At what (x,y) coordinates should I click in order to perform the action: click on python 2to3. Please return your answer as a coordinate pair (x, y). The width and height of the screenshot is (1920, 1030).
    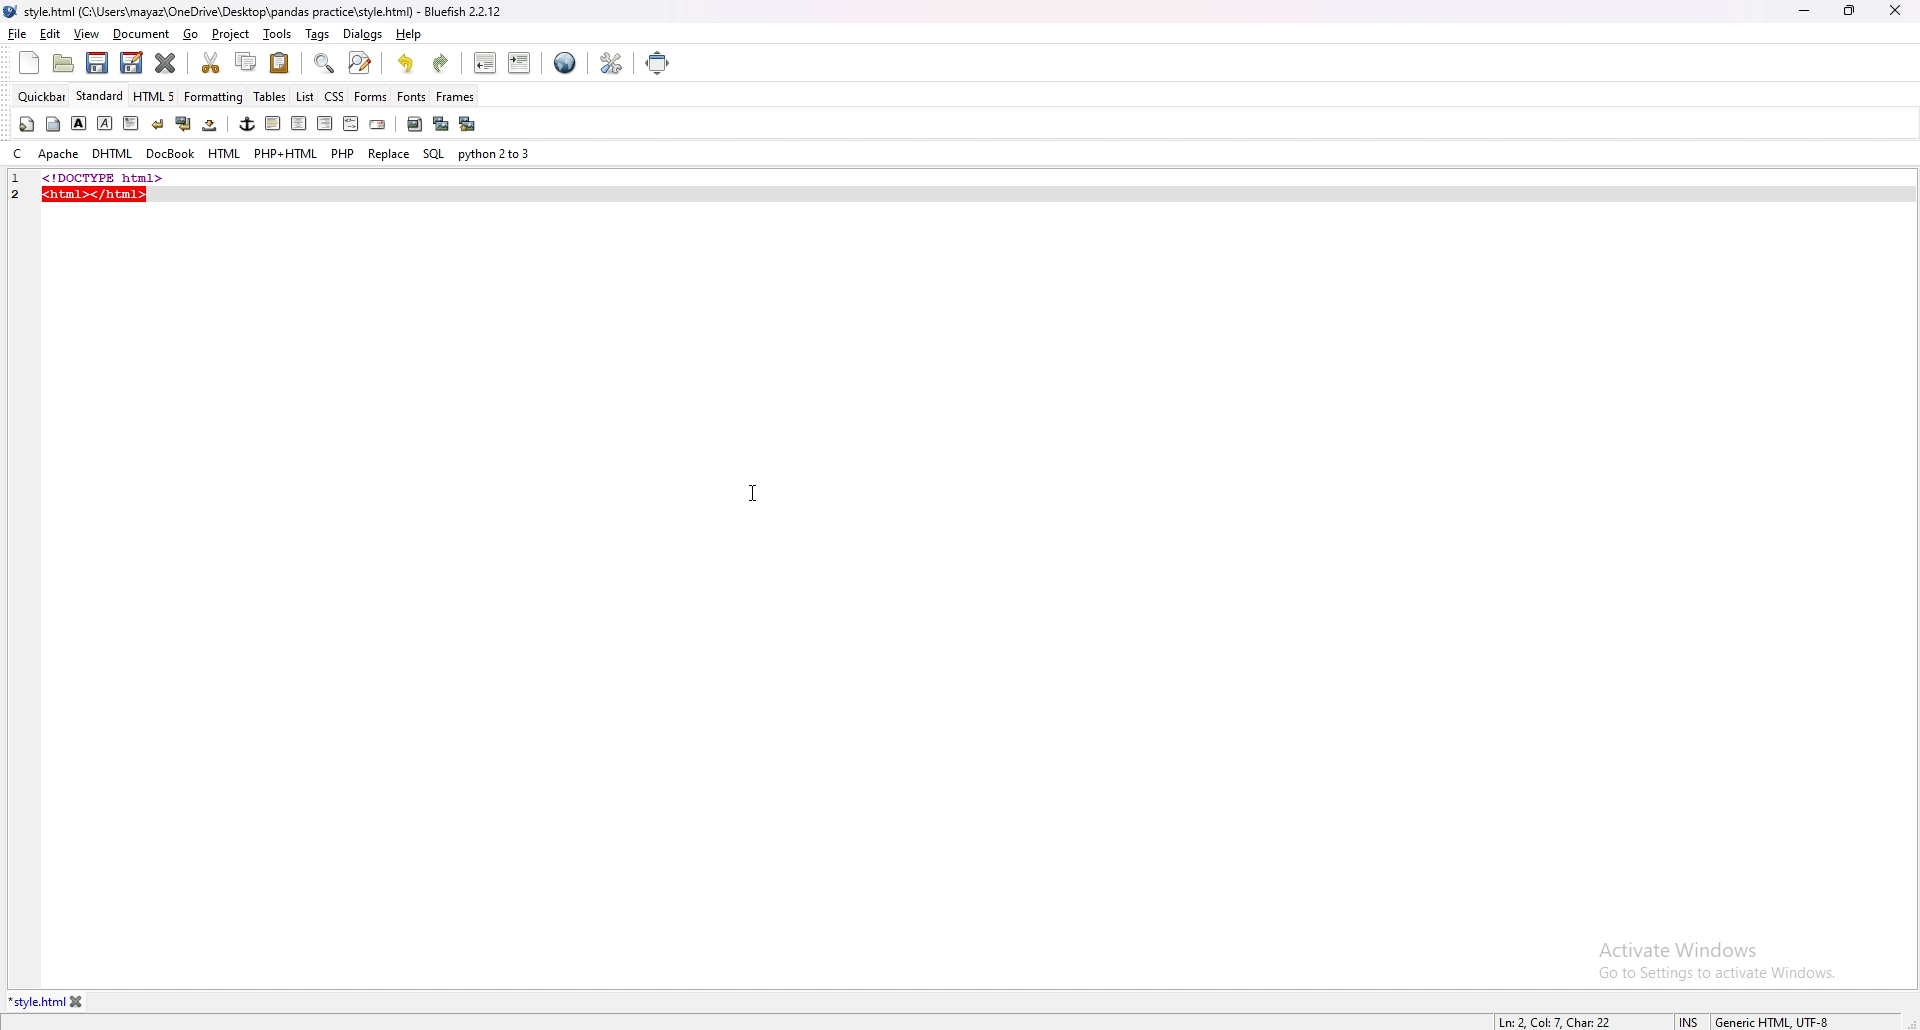
    Looking at the image, I should click on (497, 154).